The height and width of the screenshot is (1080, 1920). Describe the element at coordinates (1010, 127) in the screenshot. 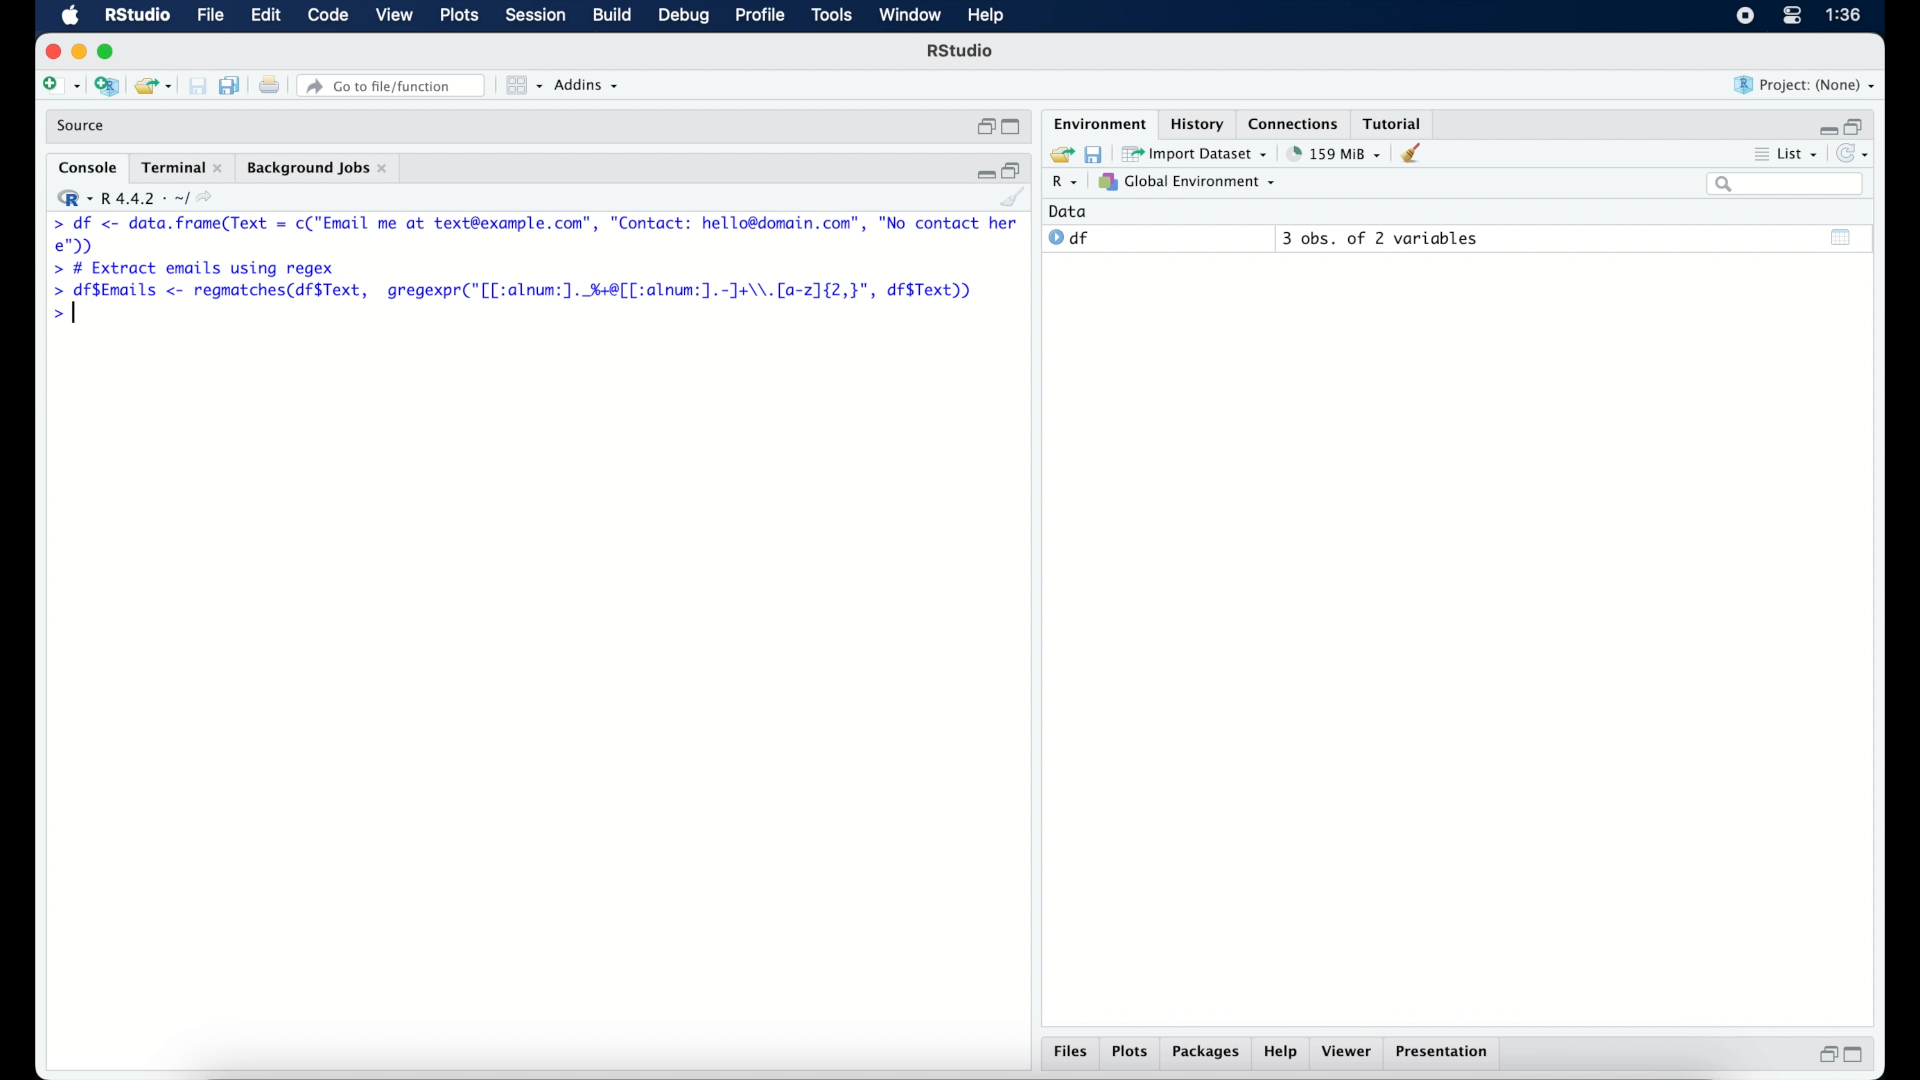

I see `maximize` at that location.